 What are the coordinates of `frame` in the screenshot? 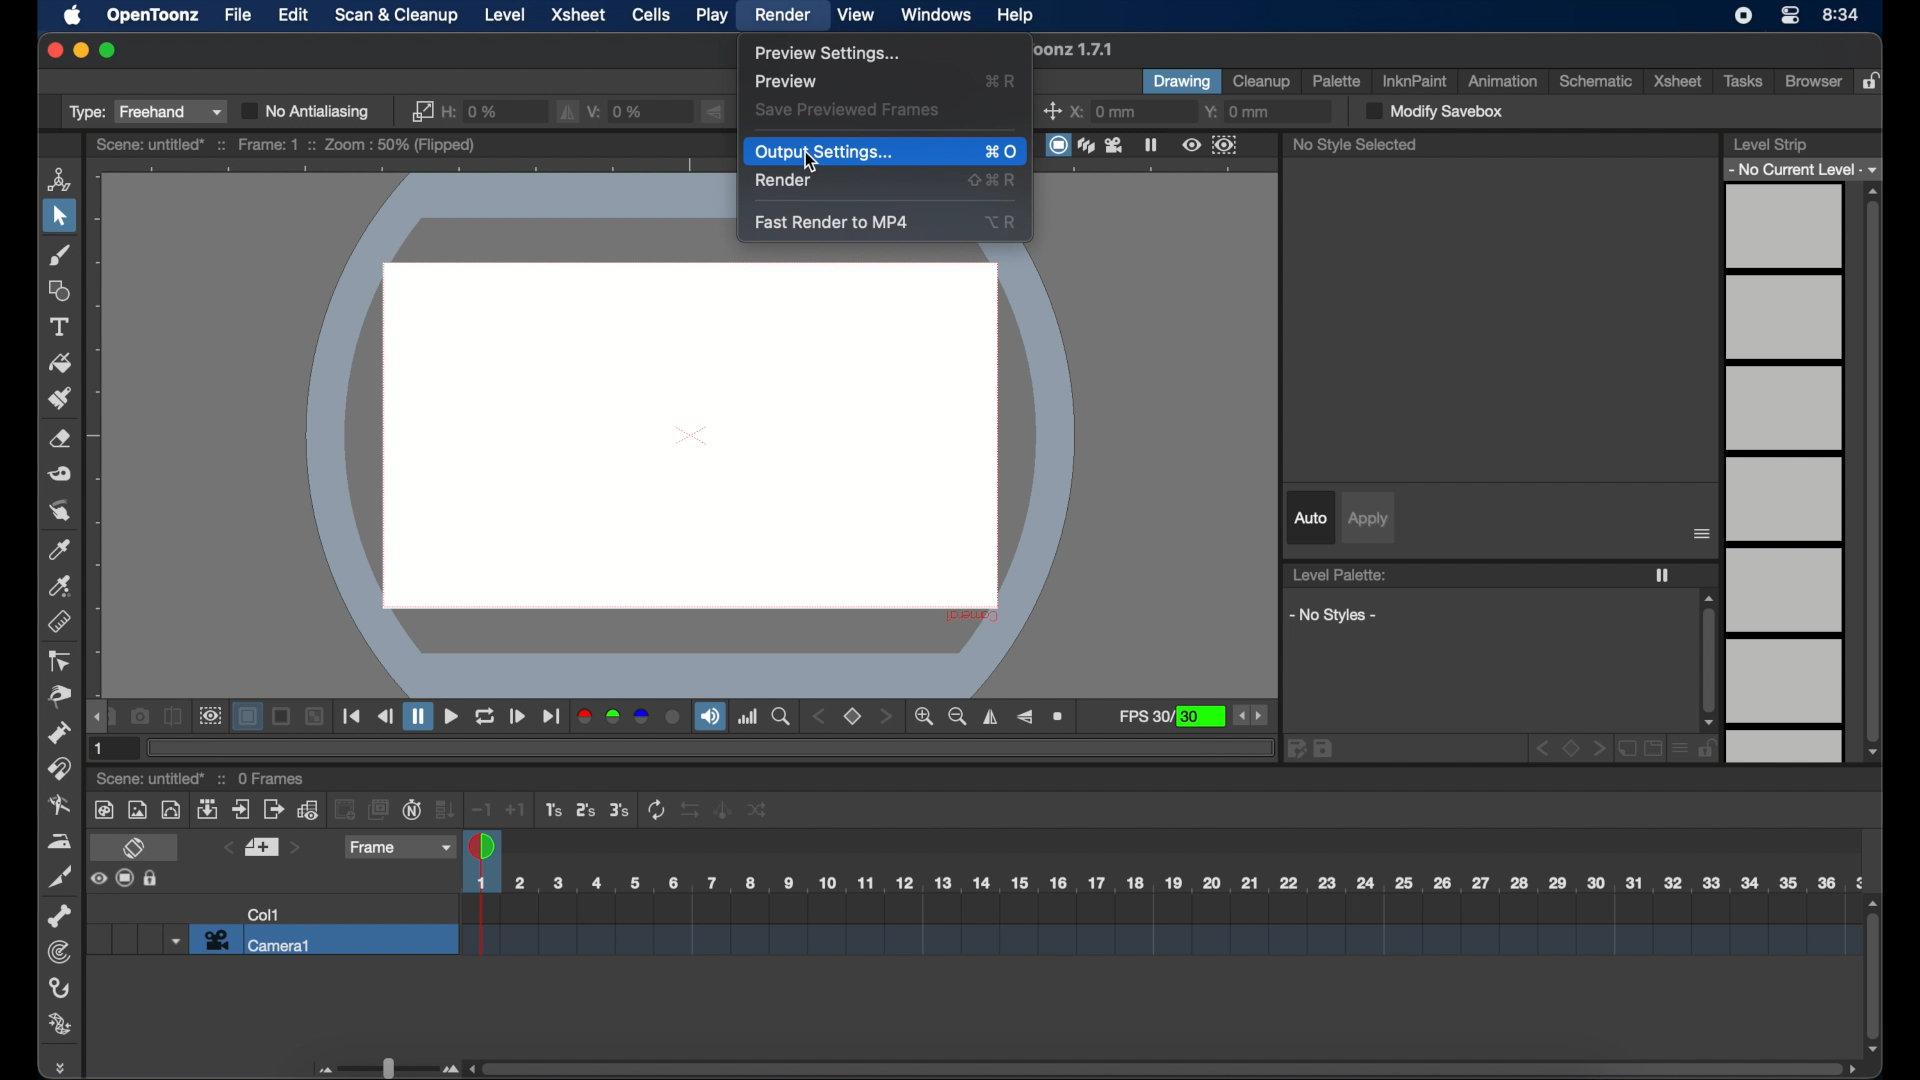 It's located at (397, 847).